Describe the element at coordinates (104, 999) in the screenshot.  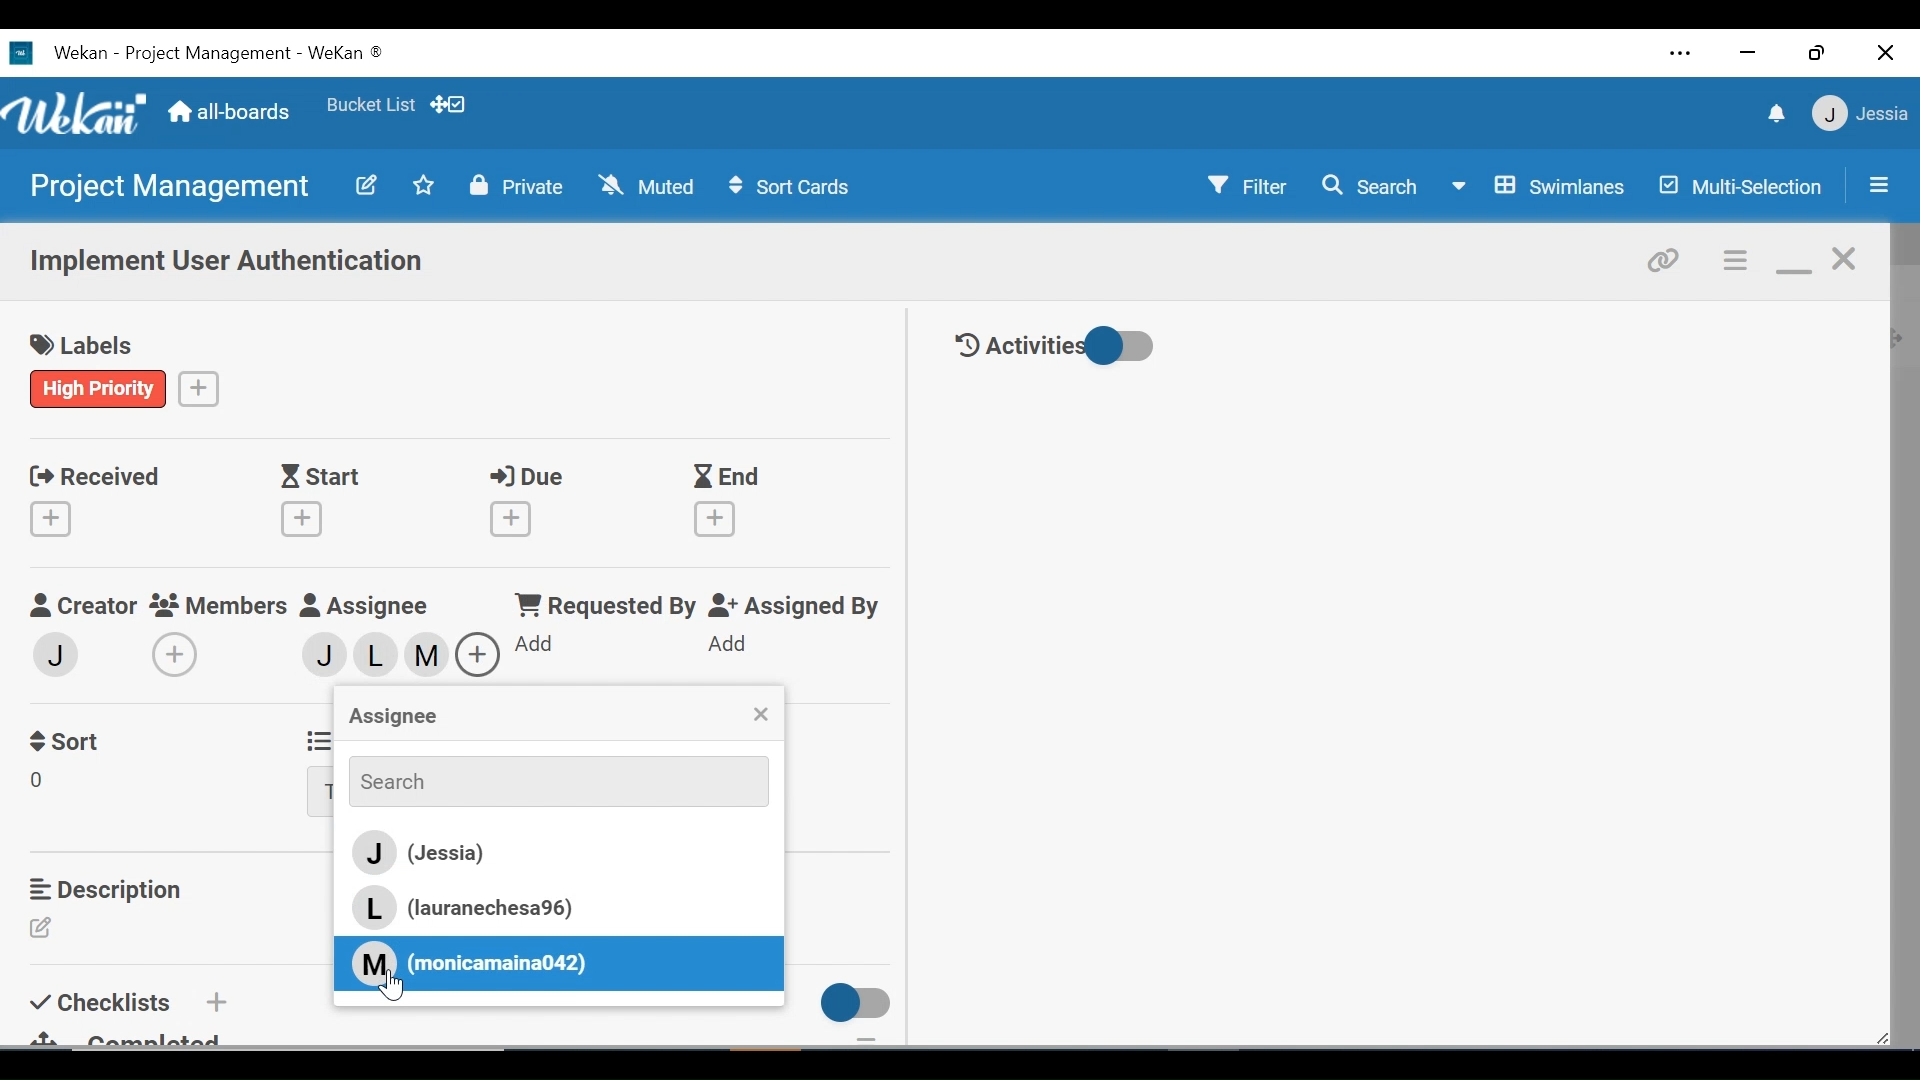
I see `Checklists` at that location.